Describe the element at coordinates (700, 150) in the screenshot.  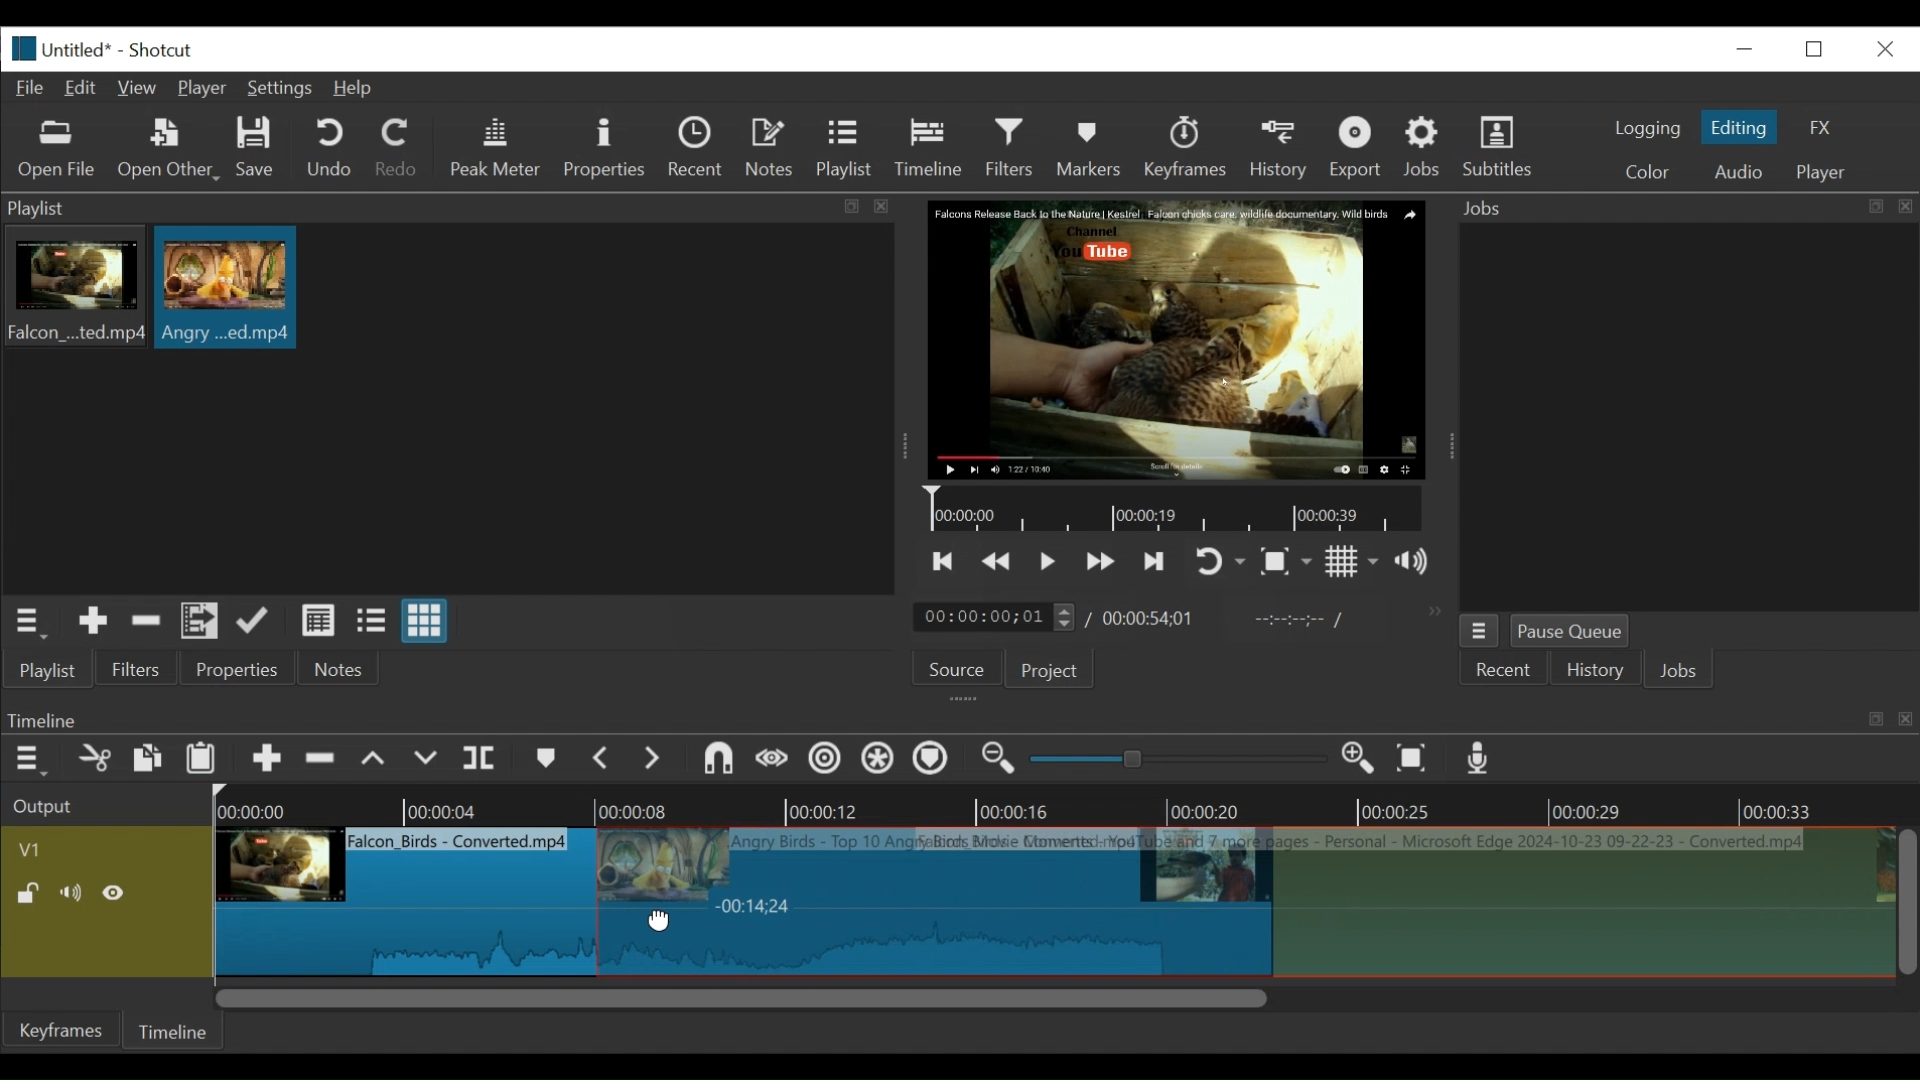
I see `Recent` at that location.